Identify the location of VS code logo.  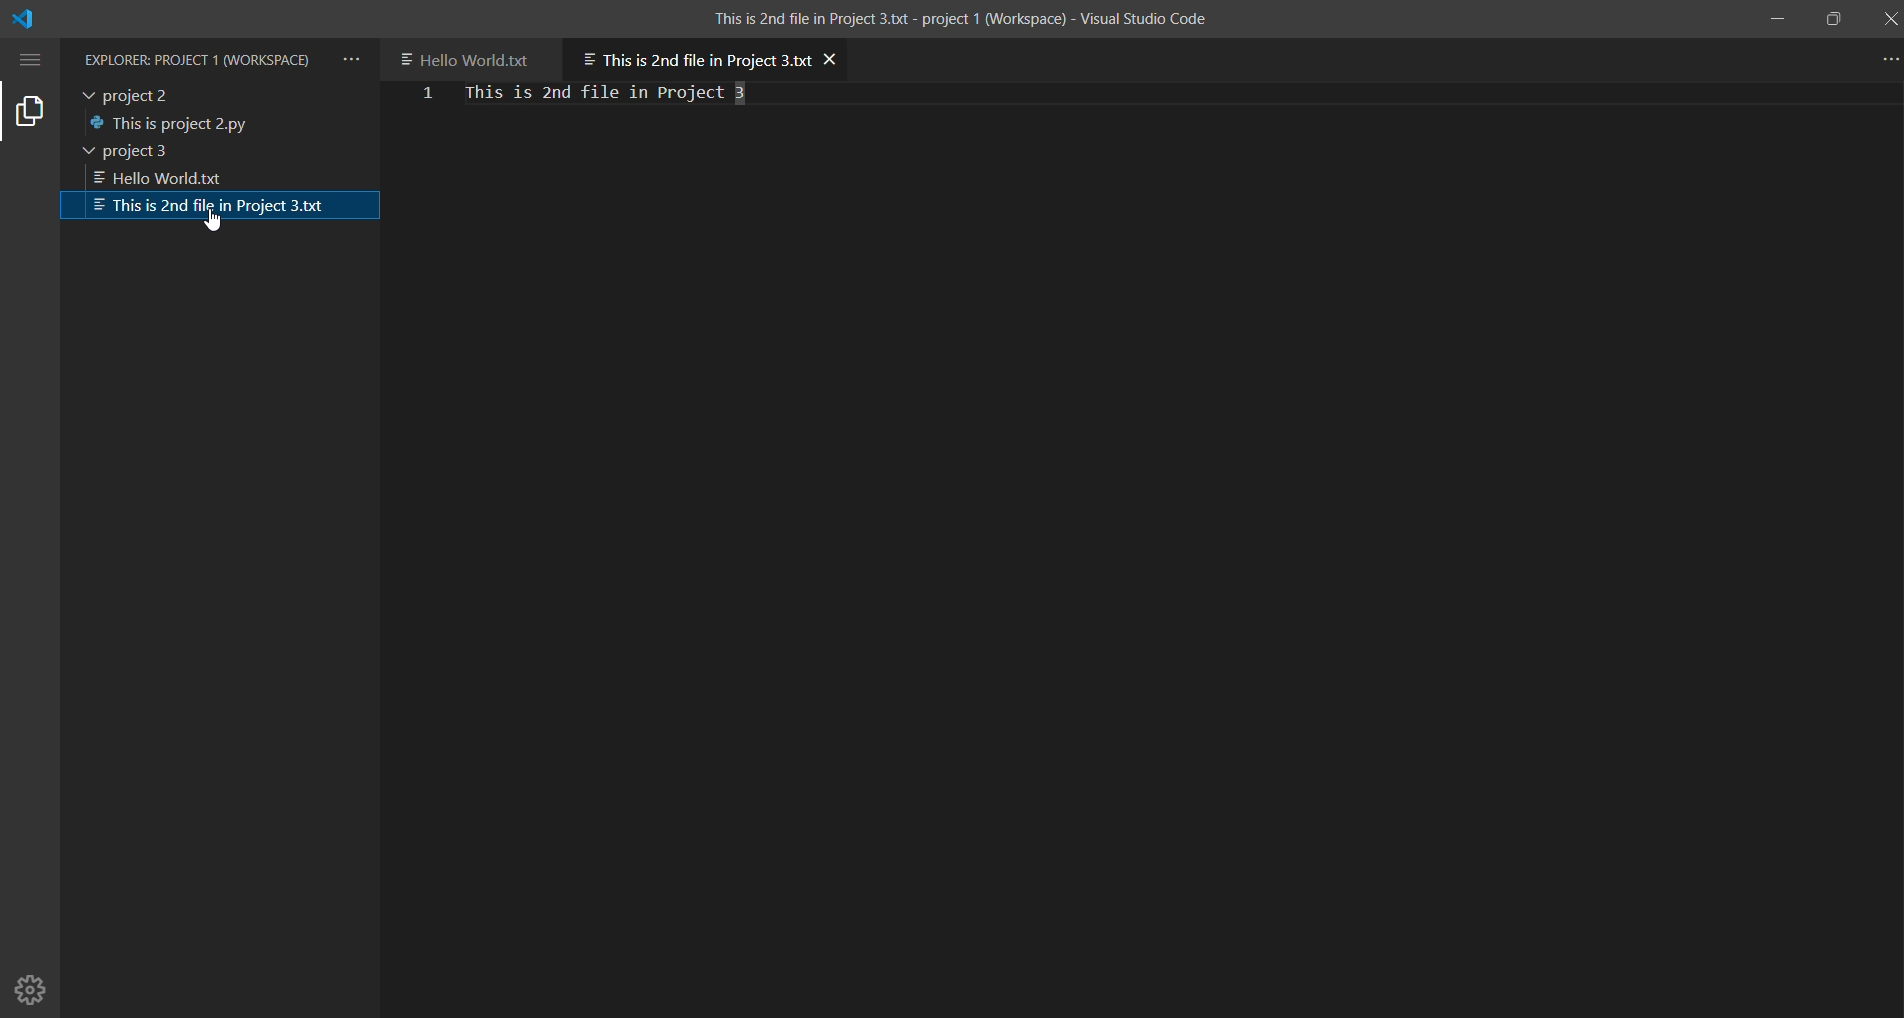
(28, 21).